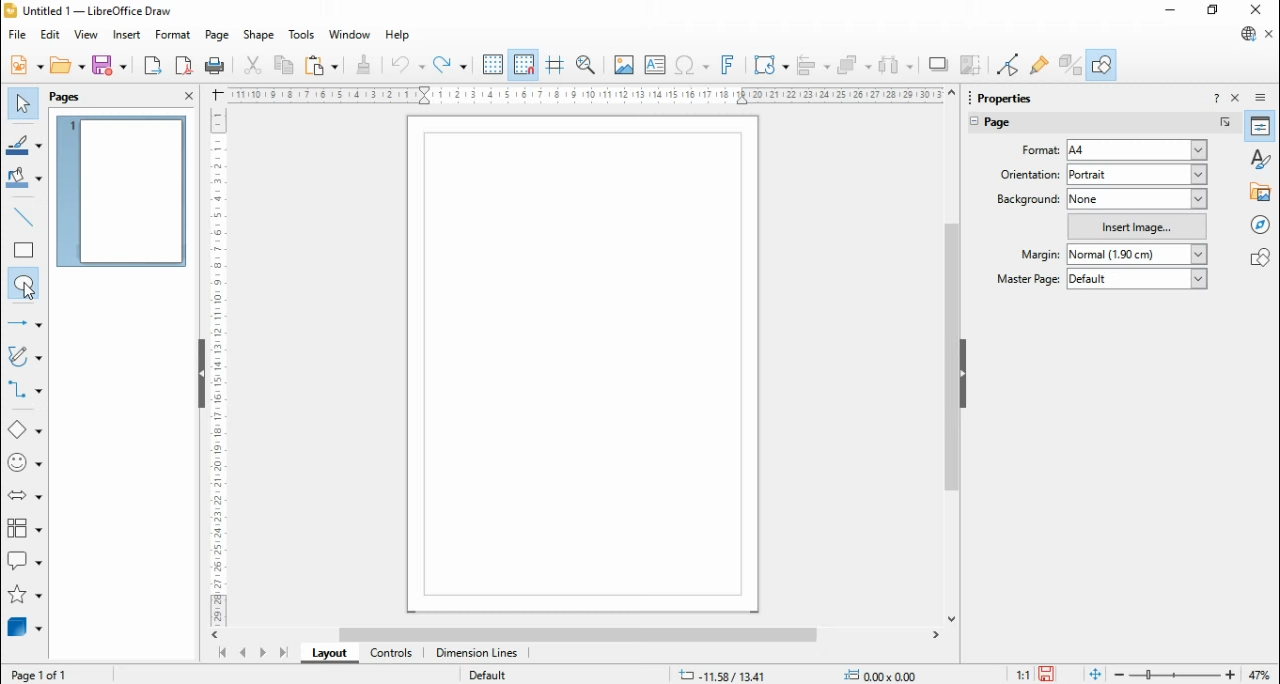 The height and width of the screenshot is (684, 1280). Describe the element at coordinates (1226, 123) in the screenshot. I see `more options` at that location.